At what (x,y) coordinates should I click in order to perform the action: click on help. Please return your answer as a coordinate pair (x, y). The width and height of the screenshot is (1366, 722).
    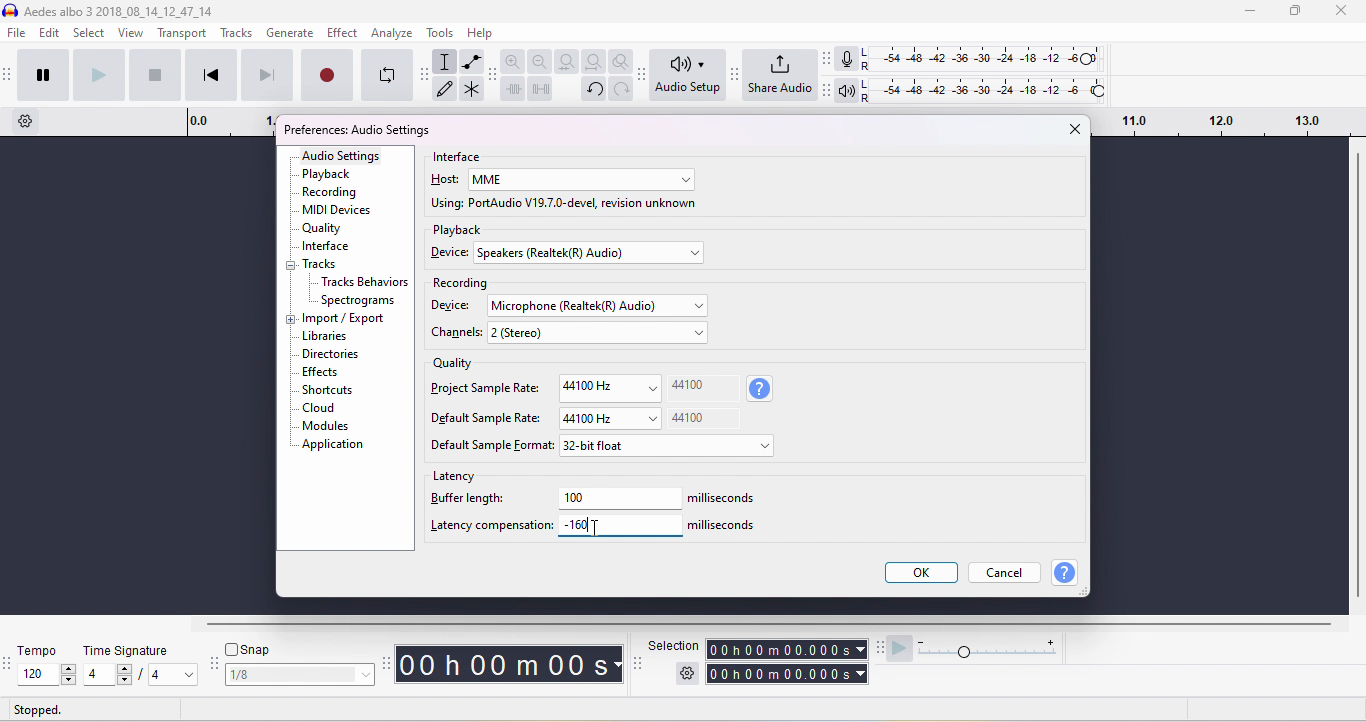
    Looking at the image, I should click on (1066, 573).